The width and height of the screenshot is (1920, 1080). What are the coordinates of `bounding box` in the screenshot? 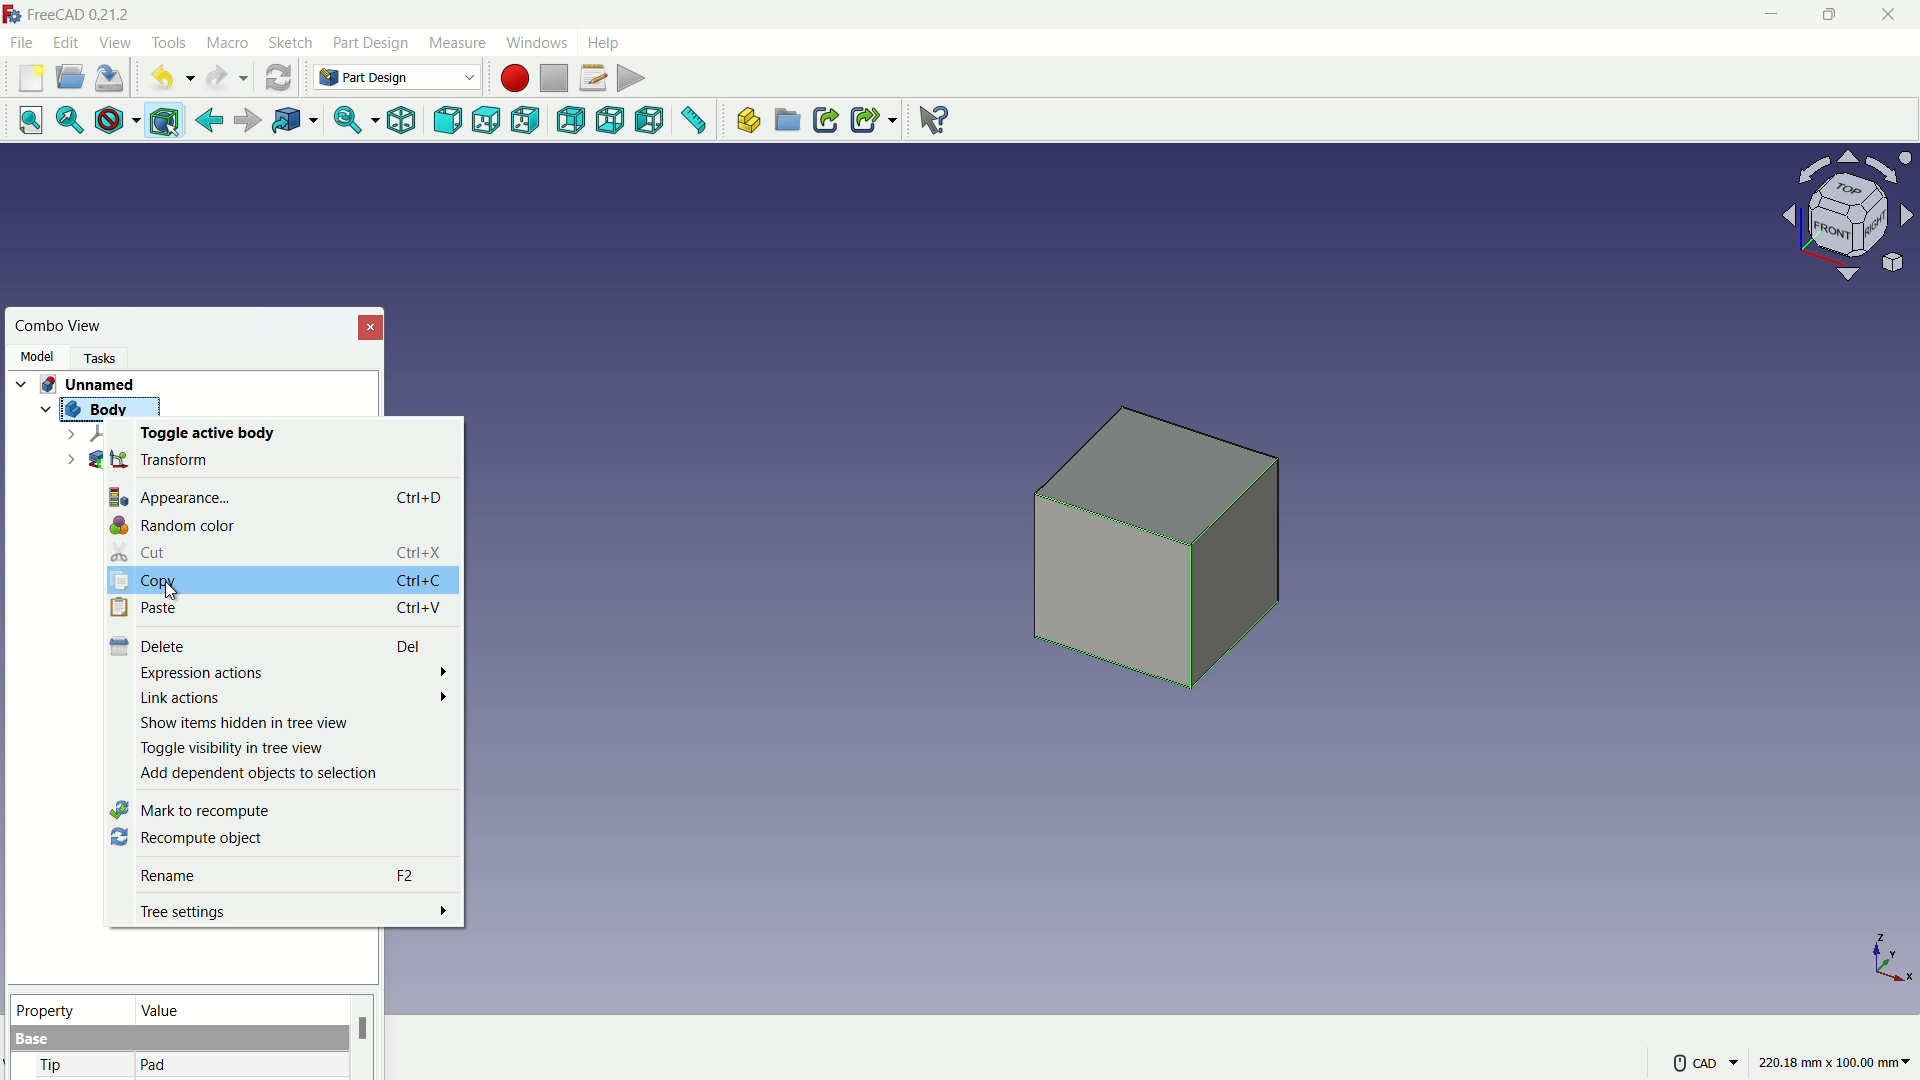 It's located at (167, 122).